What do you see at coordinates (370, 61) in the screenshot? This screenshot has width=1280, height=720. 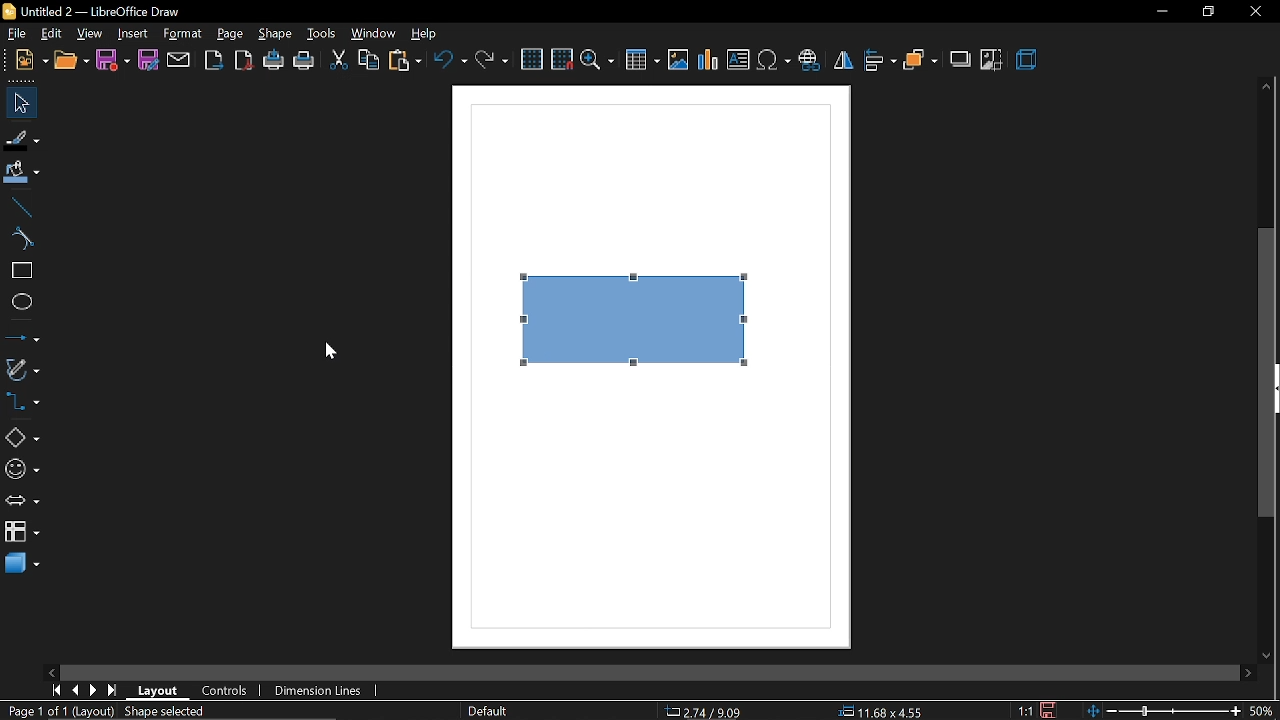 I see `copy` at bounding box center [370, 61].